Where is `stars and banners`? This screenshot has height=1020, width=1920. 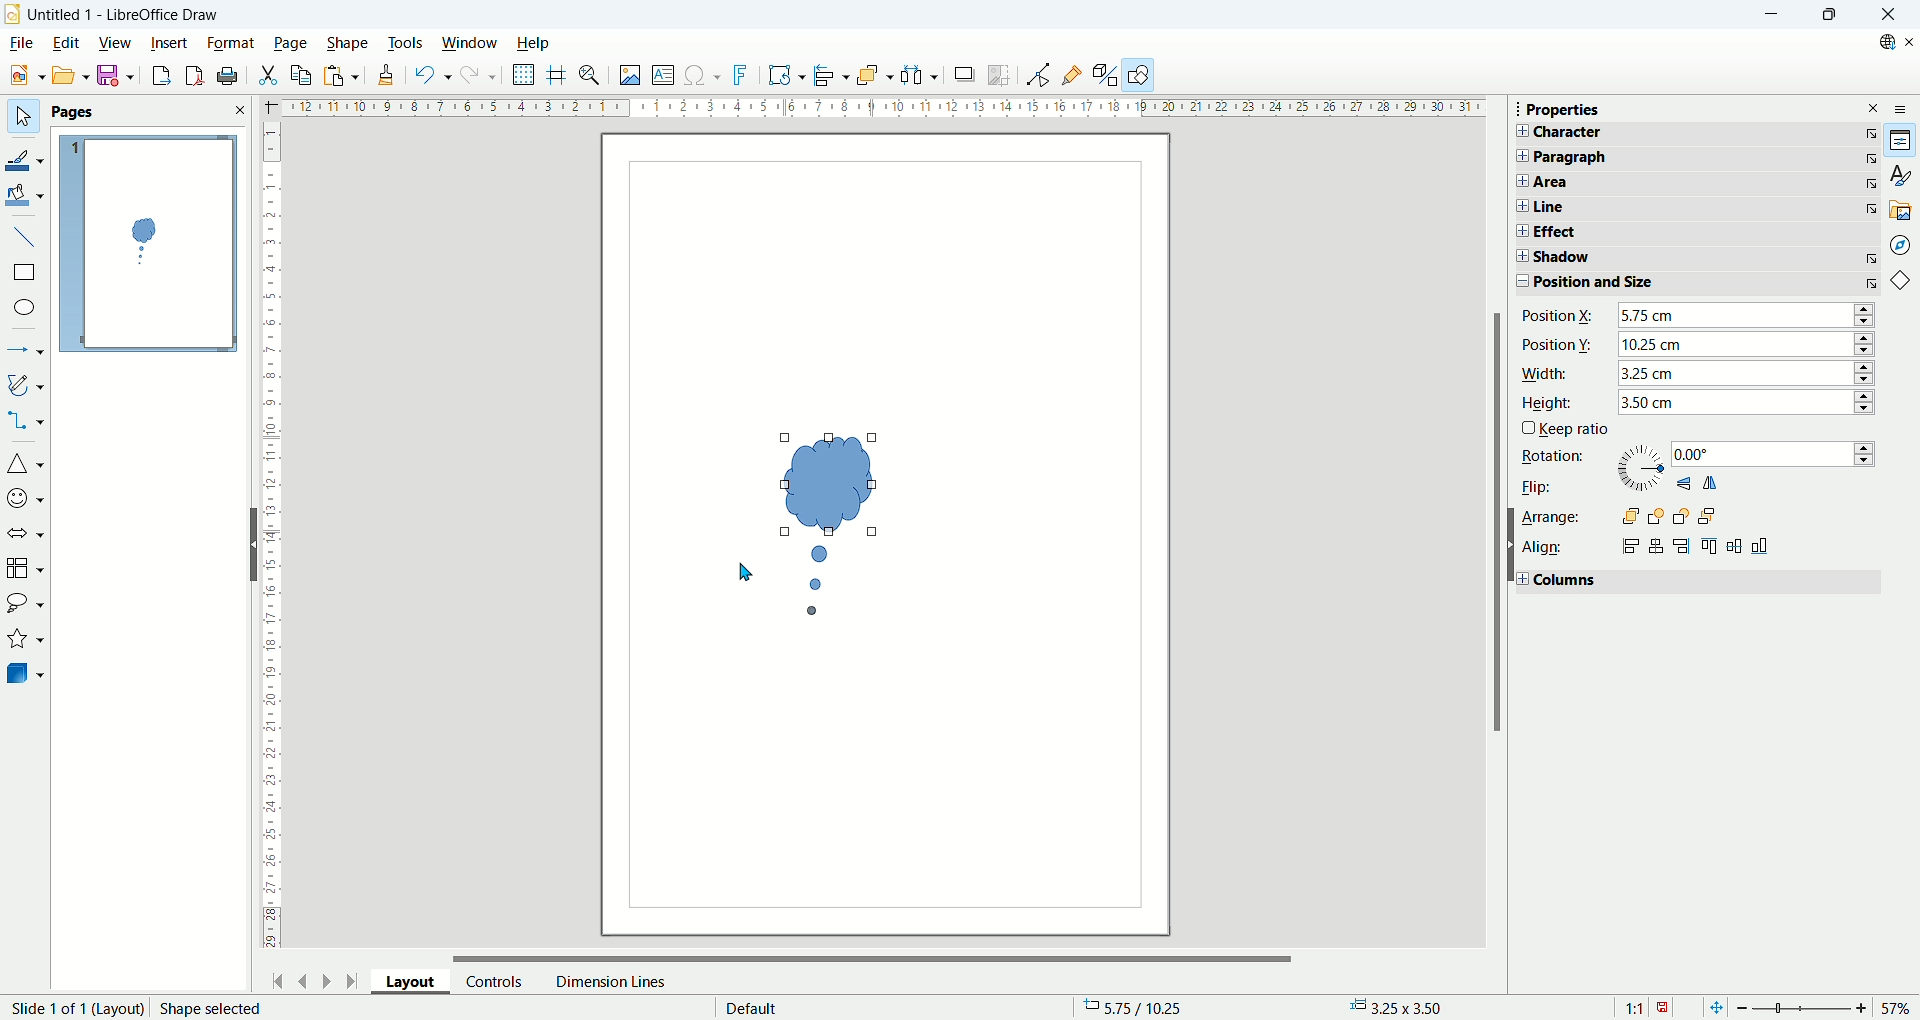 stars and banners is located at coordinates (26, 641).